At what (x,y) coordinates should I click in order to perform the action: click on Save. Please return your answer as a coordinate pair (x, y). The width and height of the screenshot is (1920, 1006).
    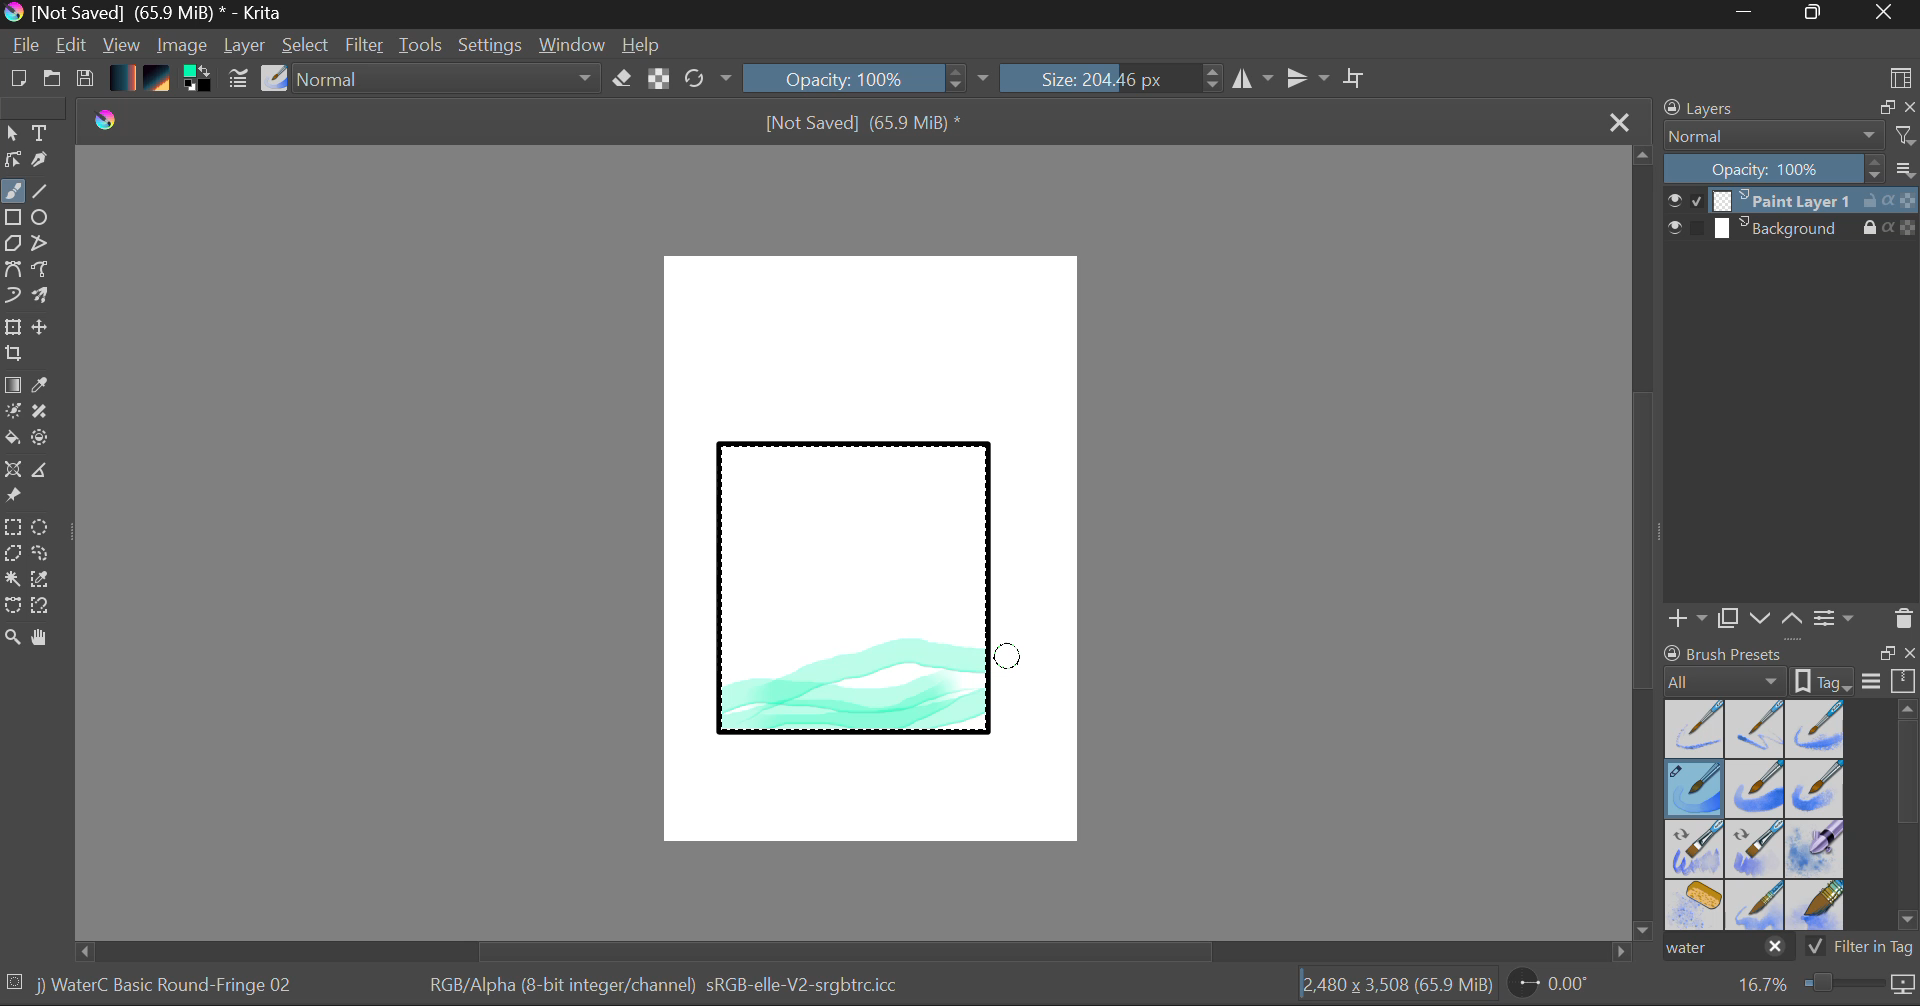
    Looking at the image, I should click on (84, 80).